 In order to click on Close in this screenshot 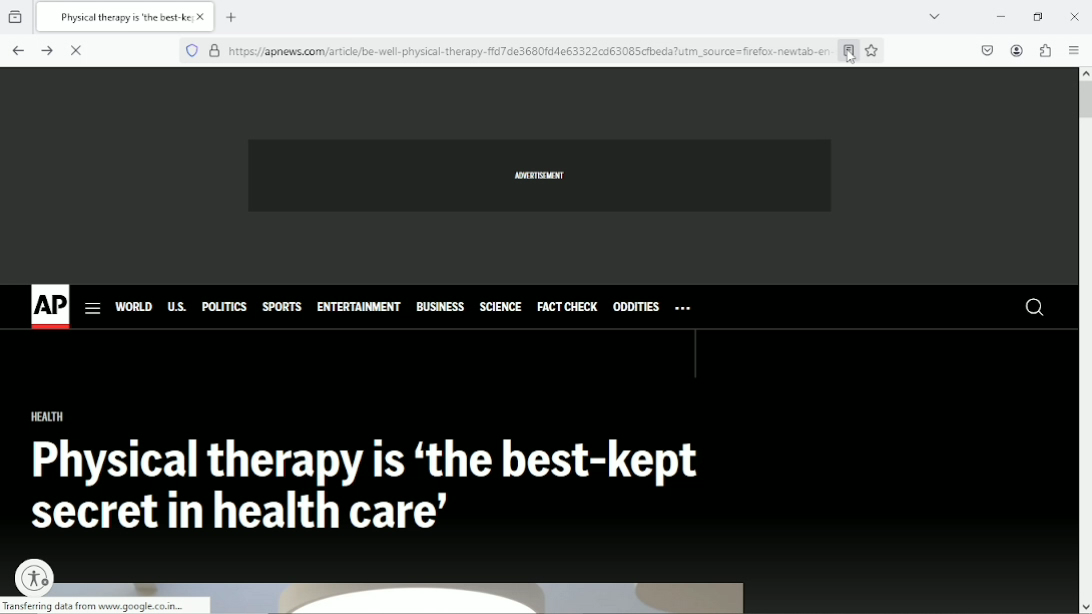, I will do `click(1076, 16)`.